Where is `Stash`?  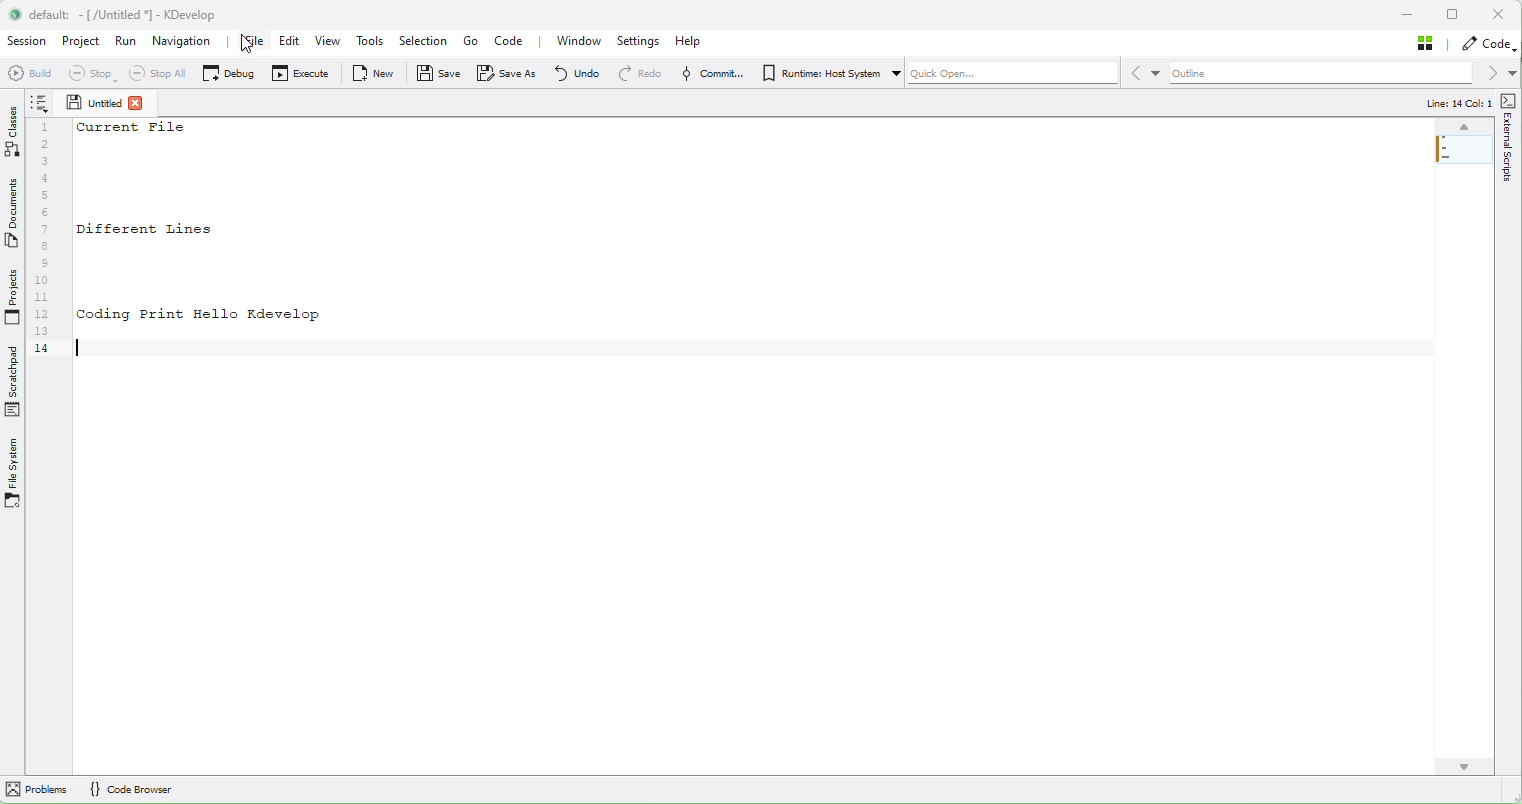
Stash is located at coordinates (1430, 44).